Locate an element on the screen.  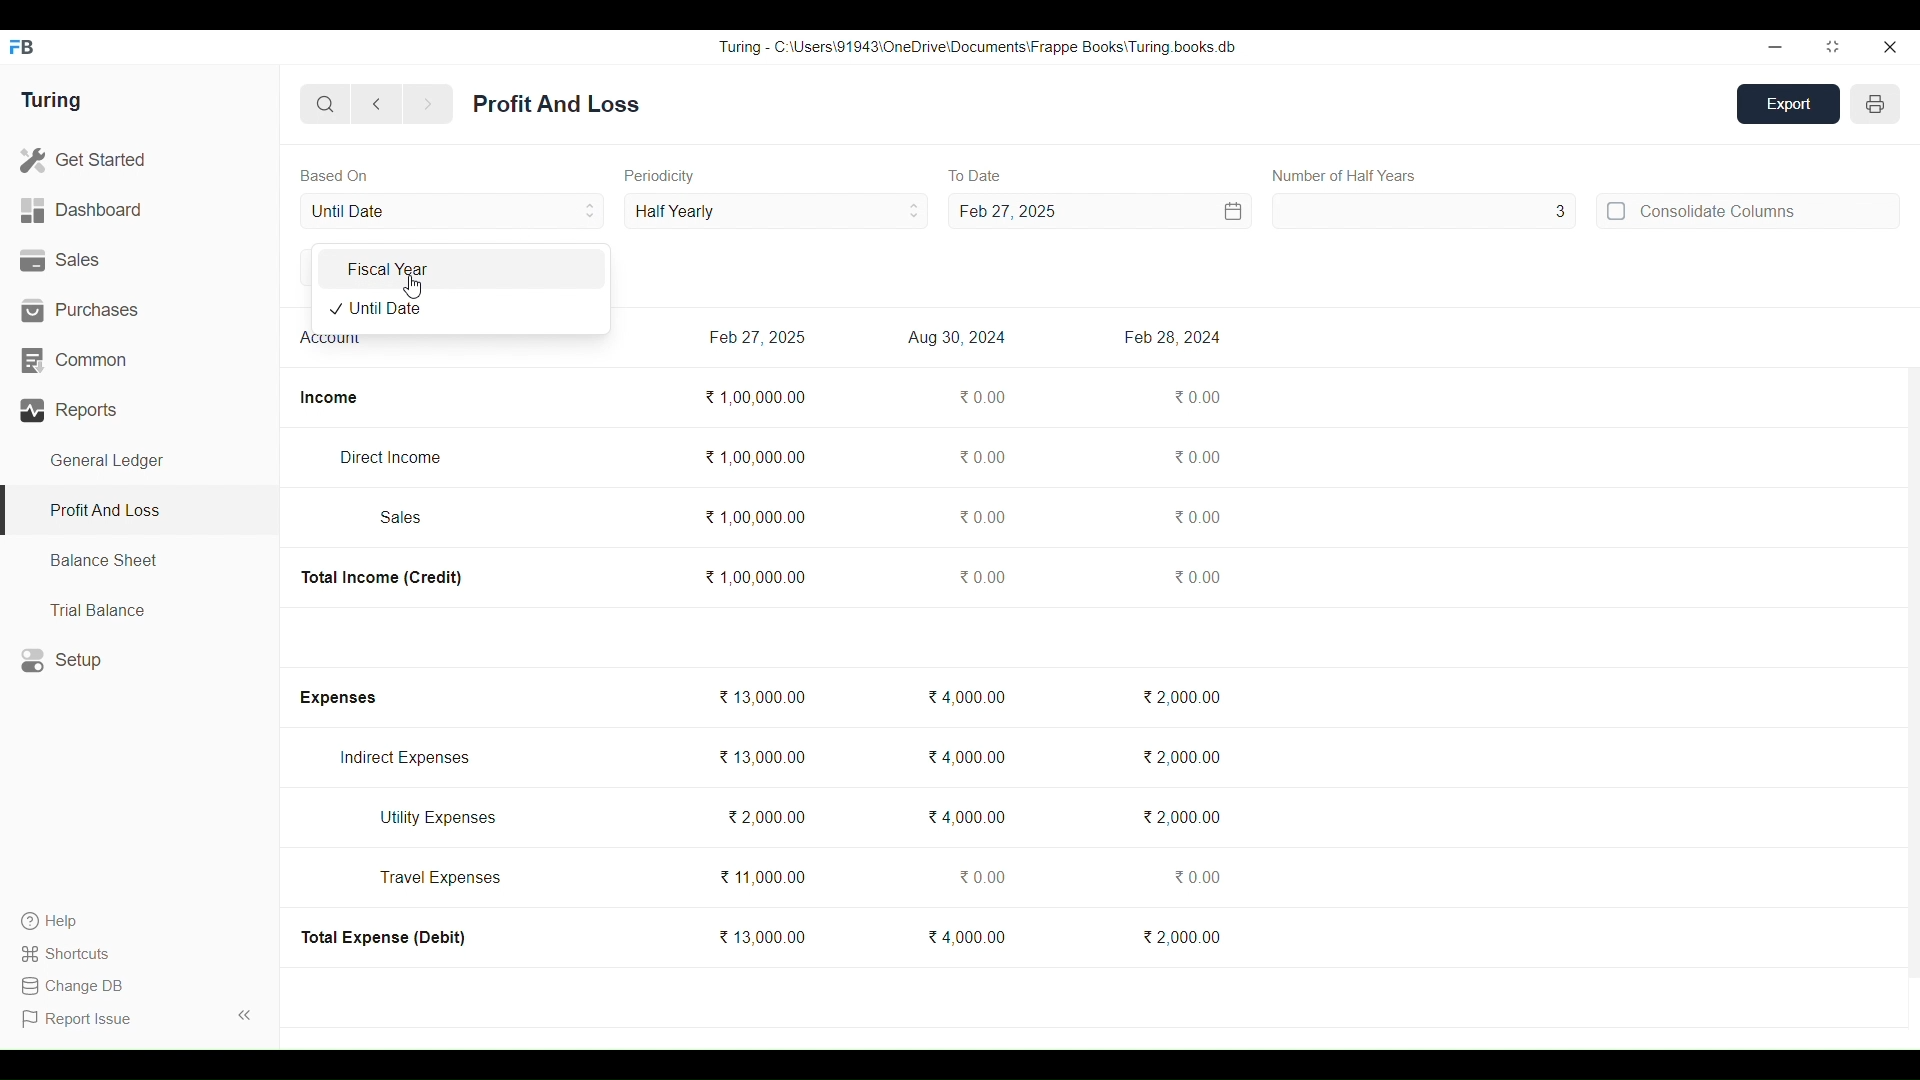
13,000.00 is located at coordinates (761, 936).